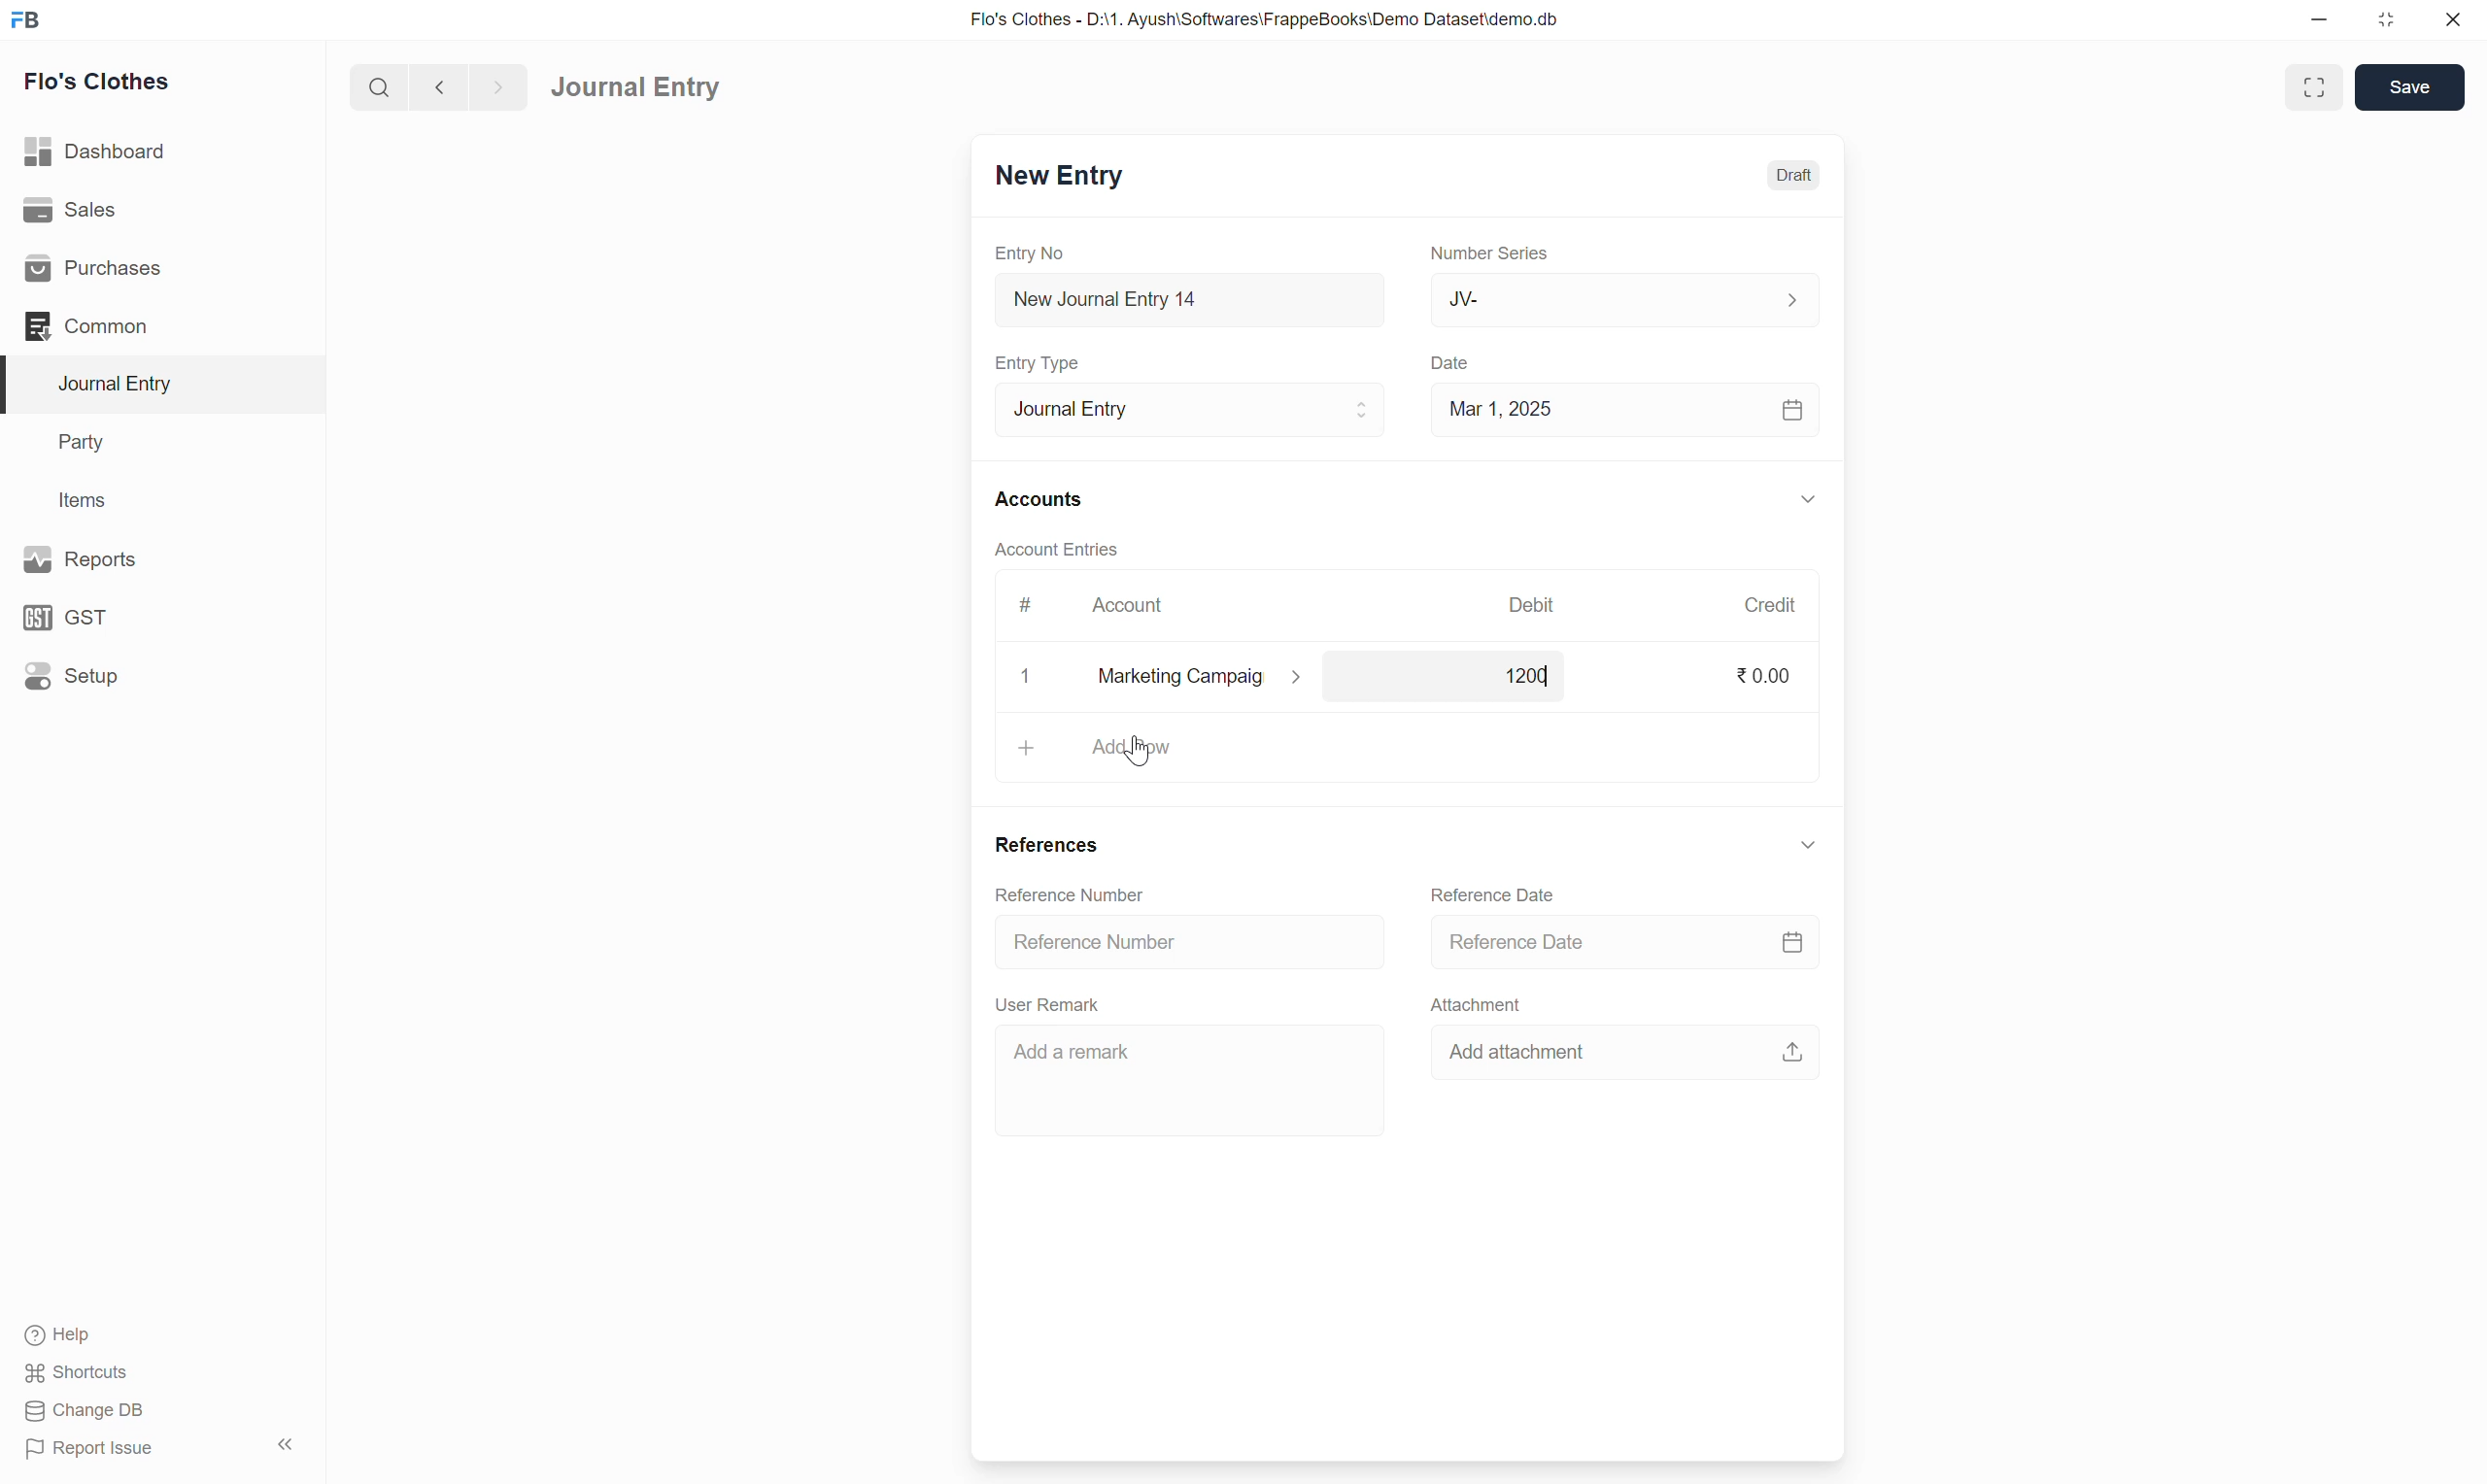 This screenshot has height=1484, width=2487. I want to click on Attachment, so click(1479, 1004).